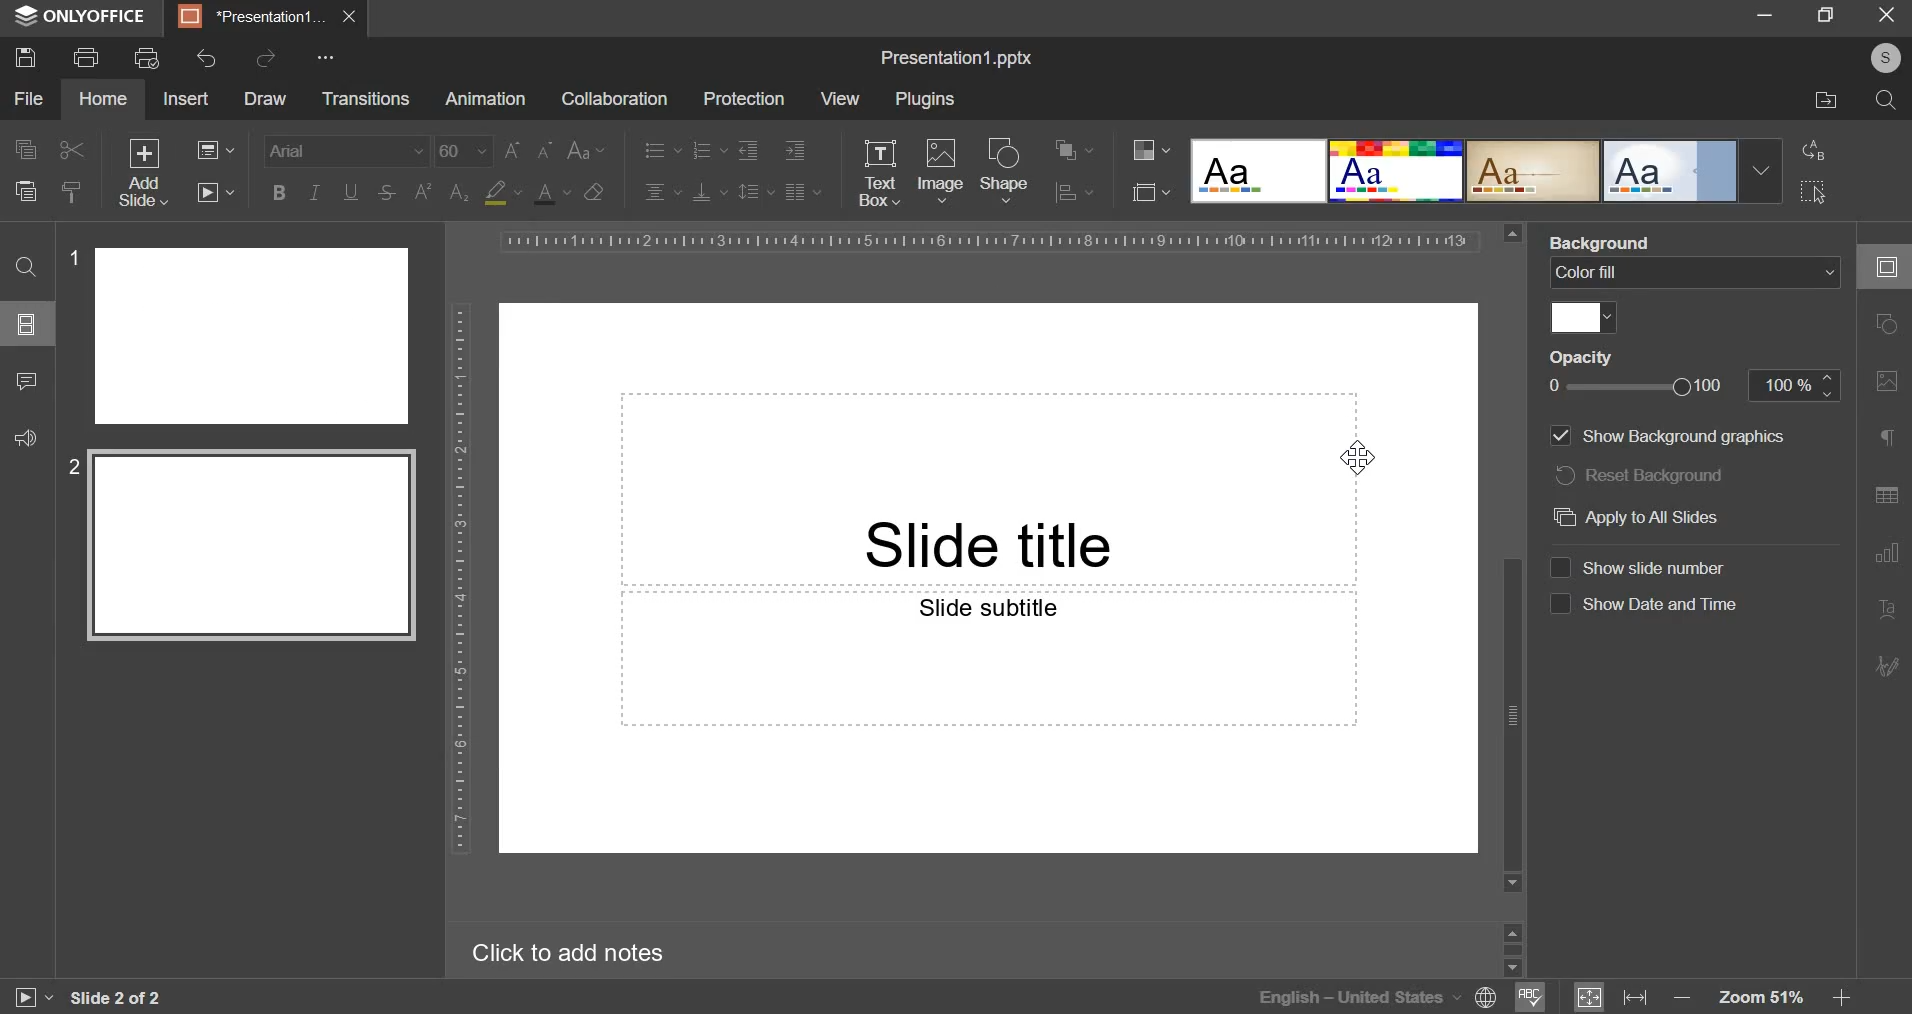 Image resolution: width=1912 pixels, height=1014 pixels. I want to click on redo, so click(264, 57).